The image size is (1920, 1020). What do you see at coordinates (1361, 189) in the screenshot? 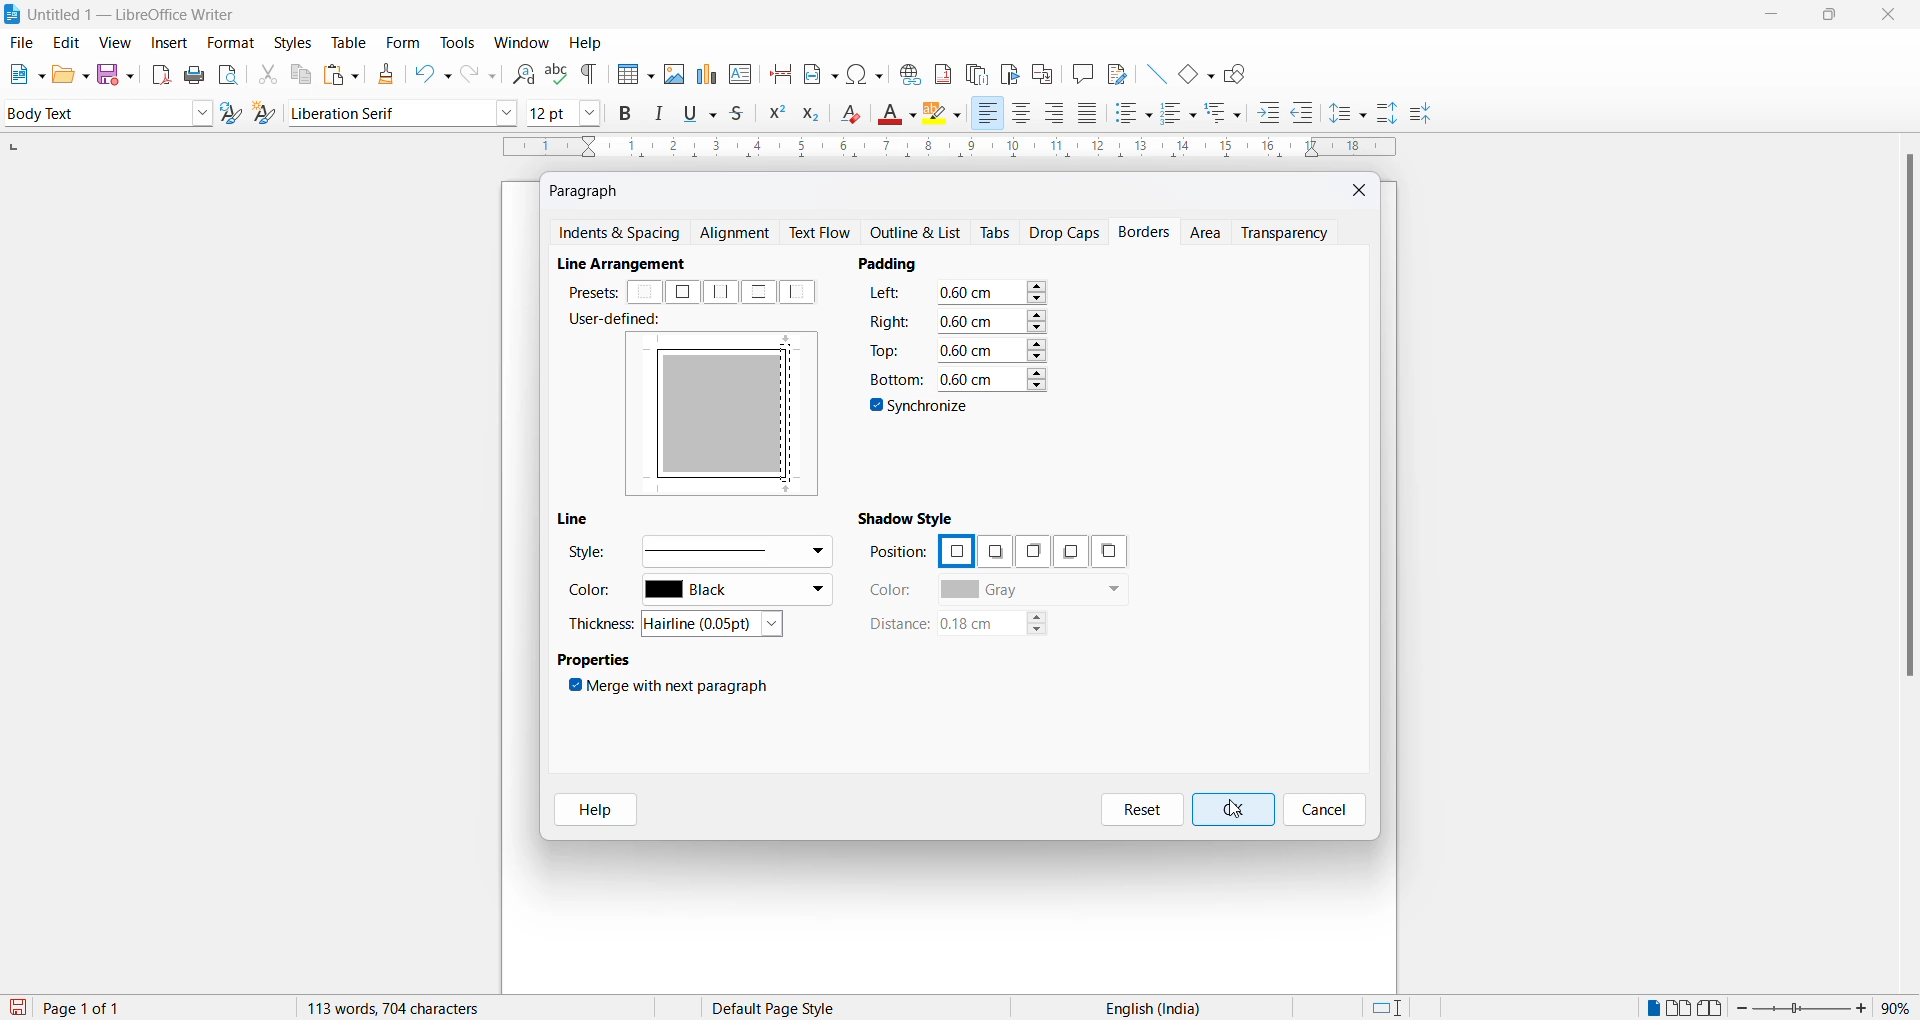
I see `close` at bounding box center [1361, 189].